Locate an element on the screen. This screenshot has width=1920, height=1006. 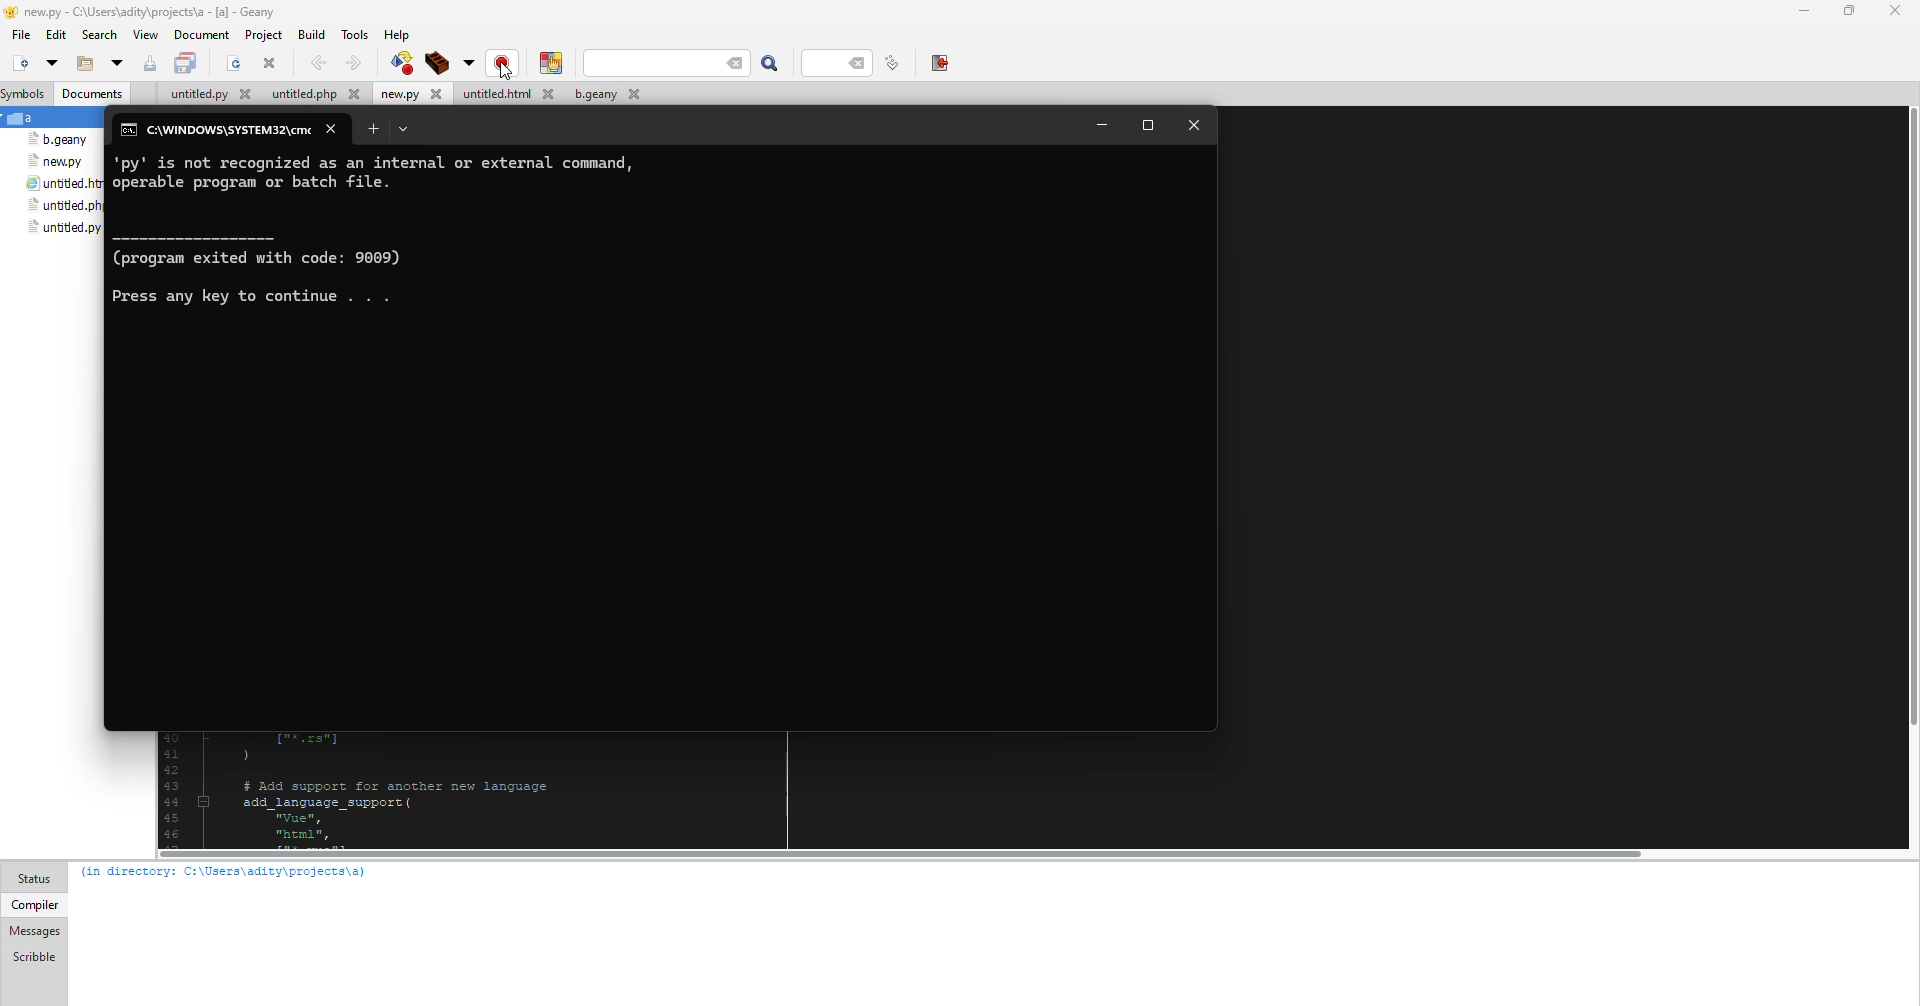
view is located at coordinates (146, 35).